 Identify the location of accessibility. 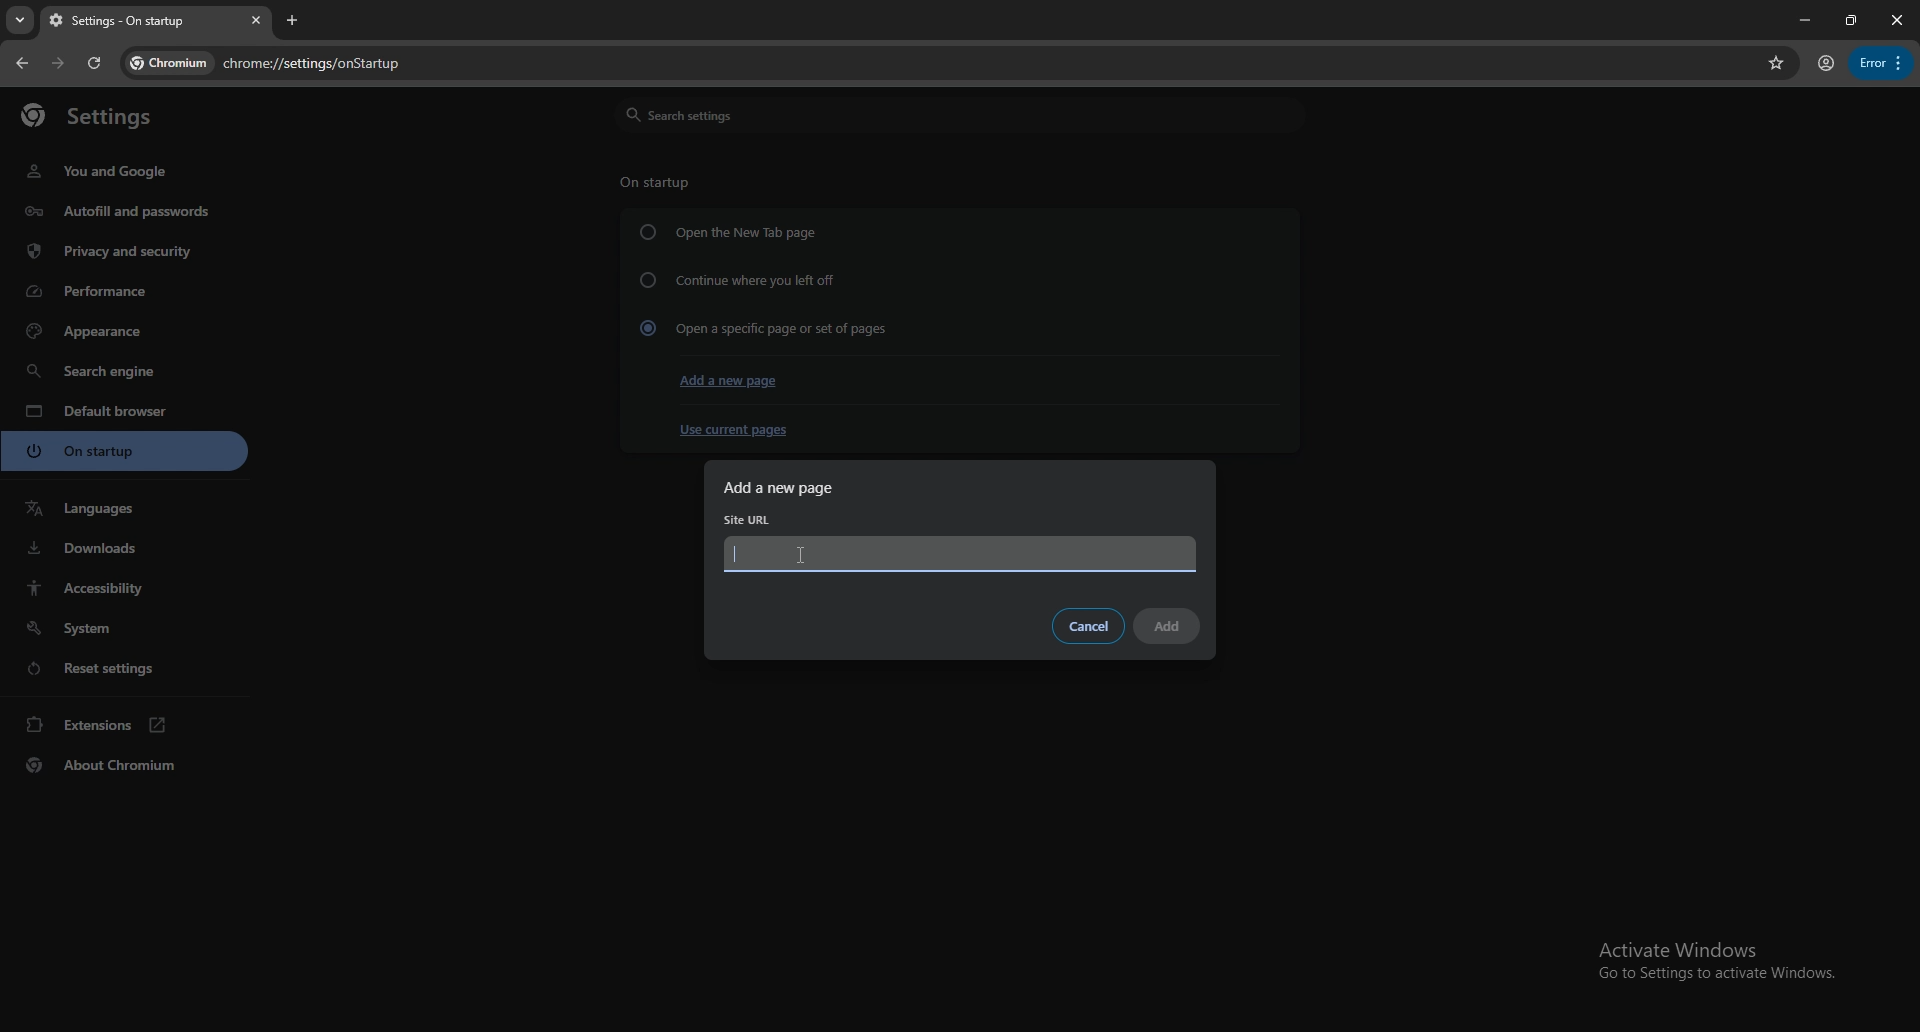
(128, 589).